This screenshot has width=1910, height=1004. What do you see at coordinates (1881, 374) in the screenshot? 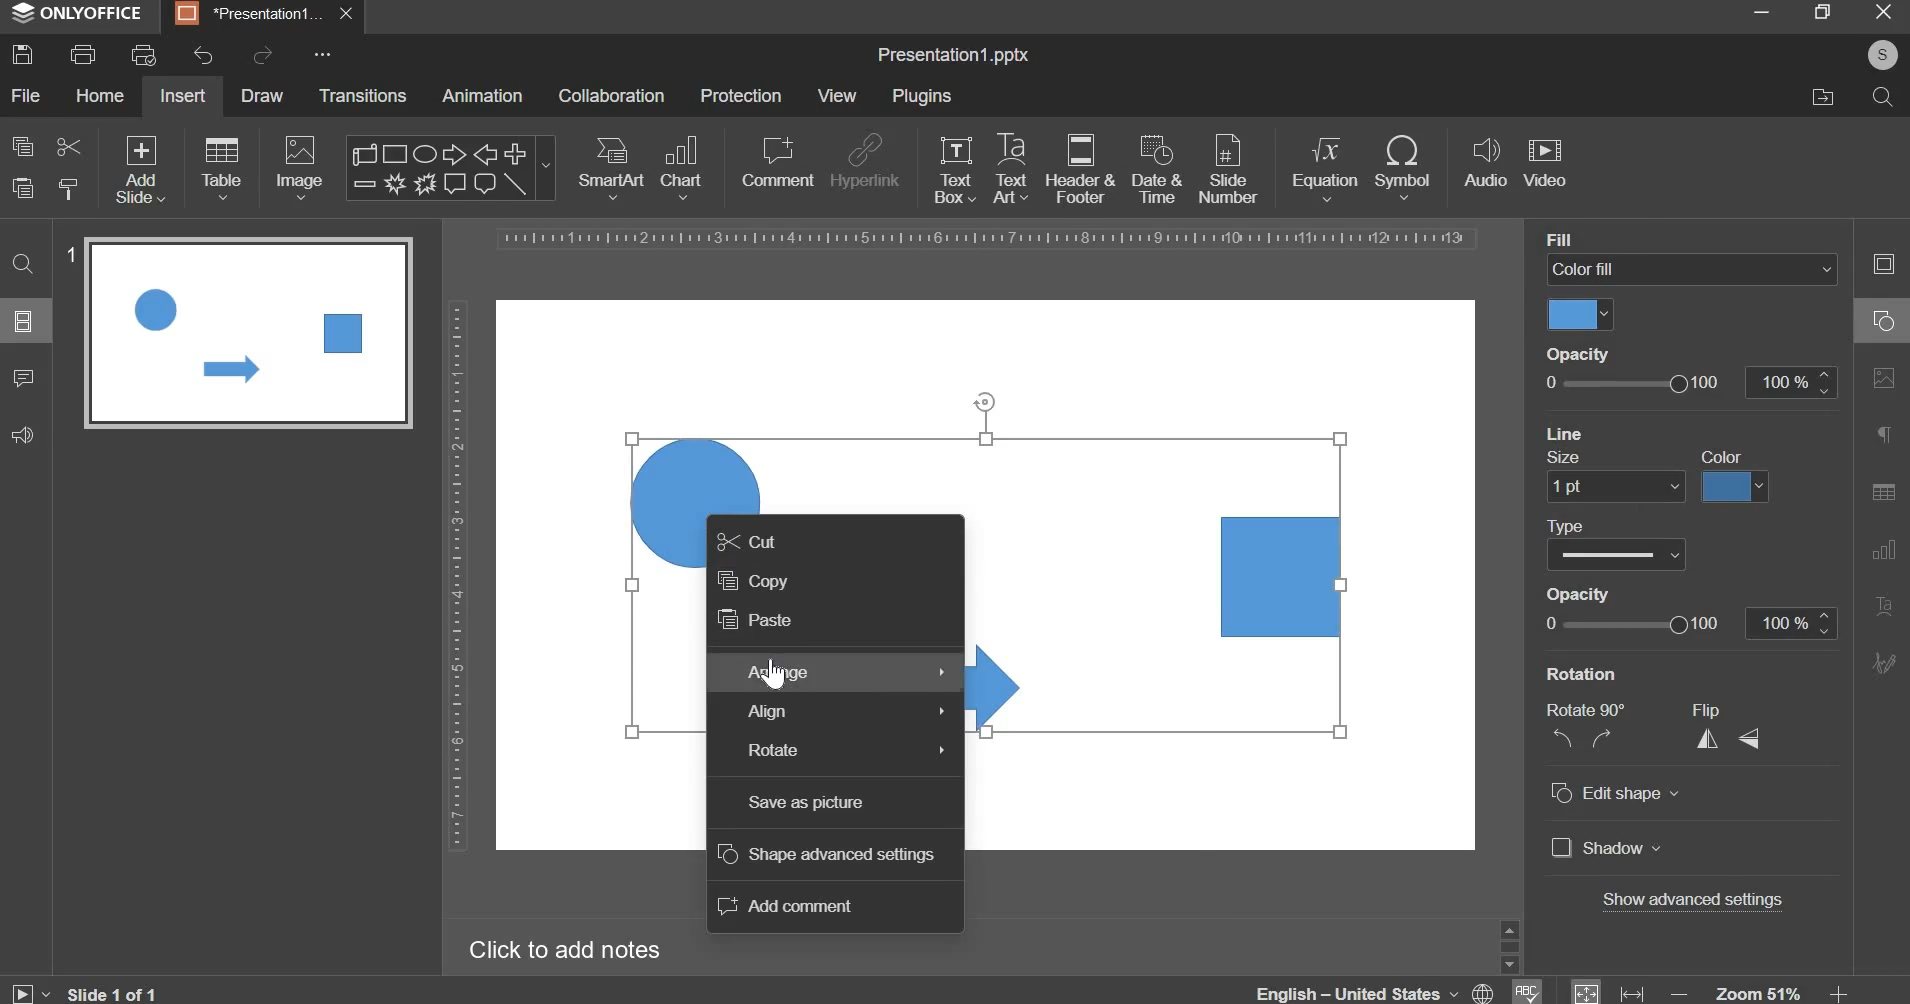
I see `image setting` at bounding box center [1881, 374].